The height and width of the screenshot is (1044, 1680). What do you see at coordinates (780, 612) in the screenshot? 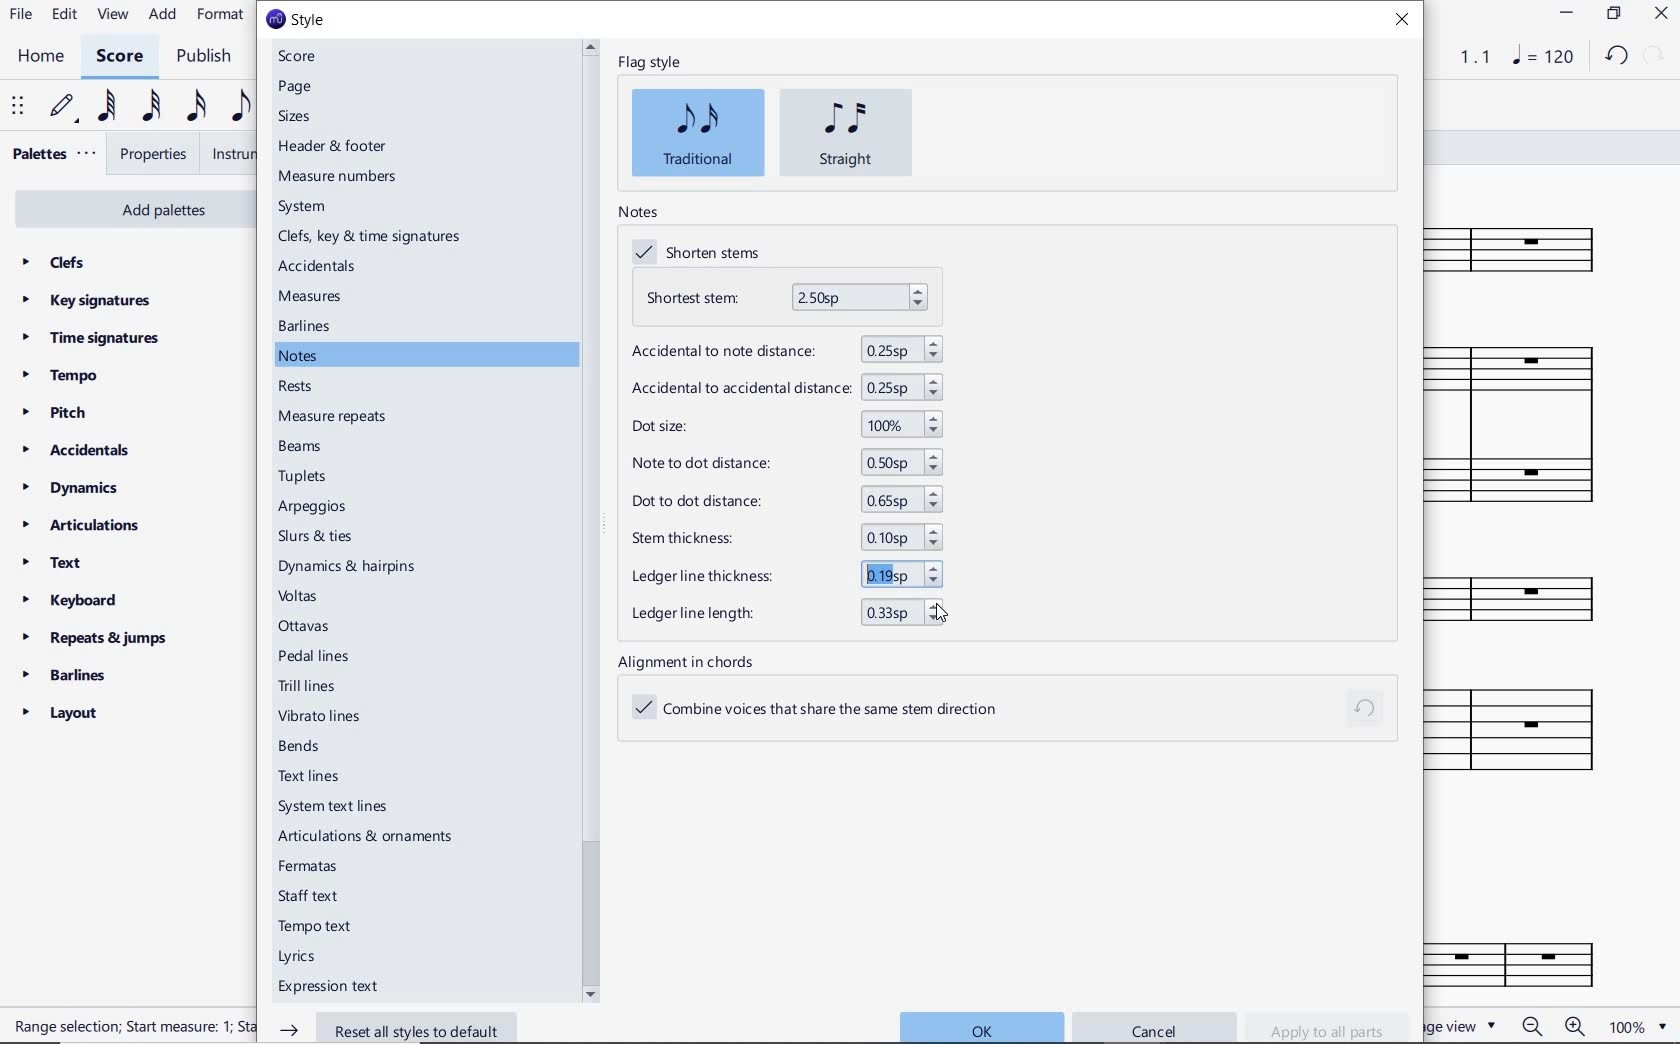
I see `ledger line length` at bounding box center [780, 612].